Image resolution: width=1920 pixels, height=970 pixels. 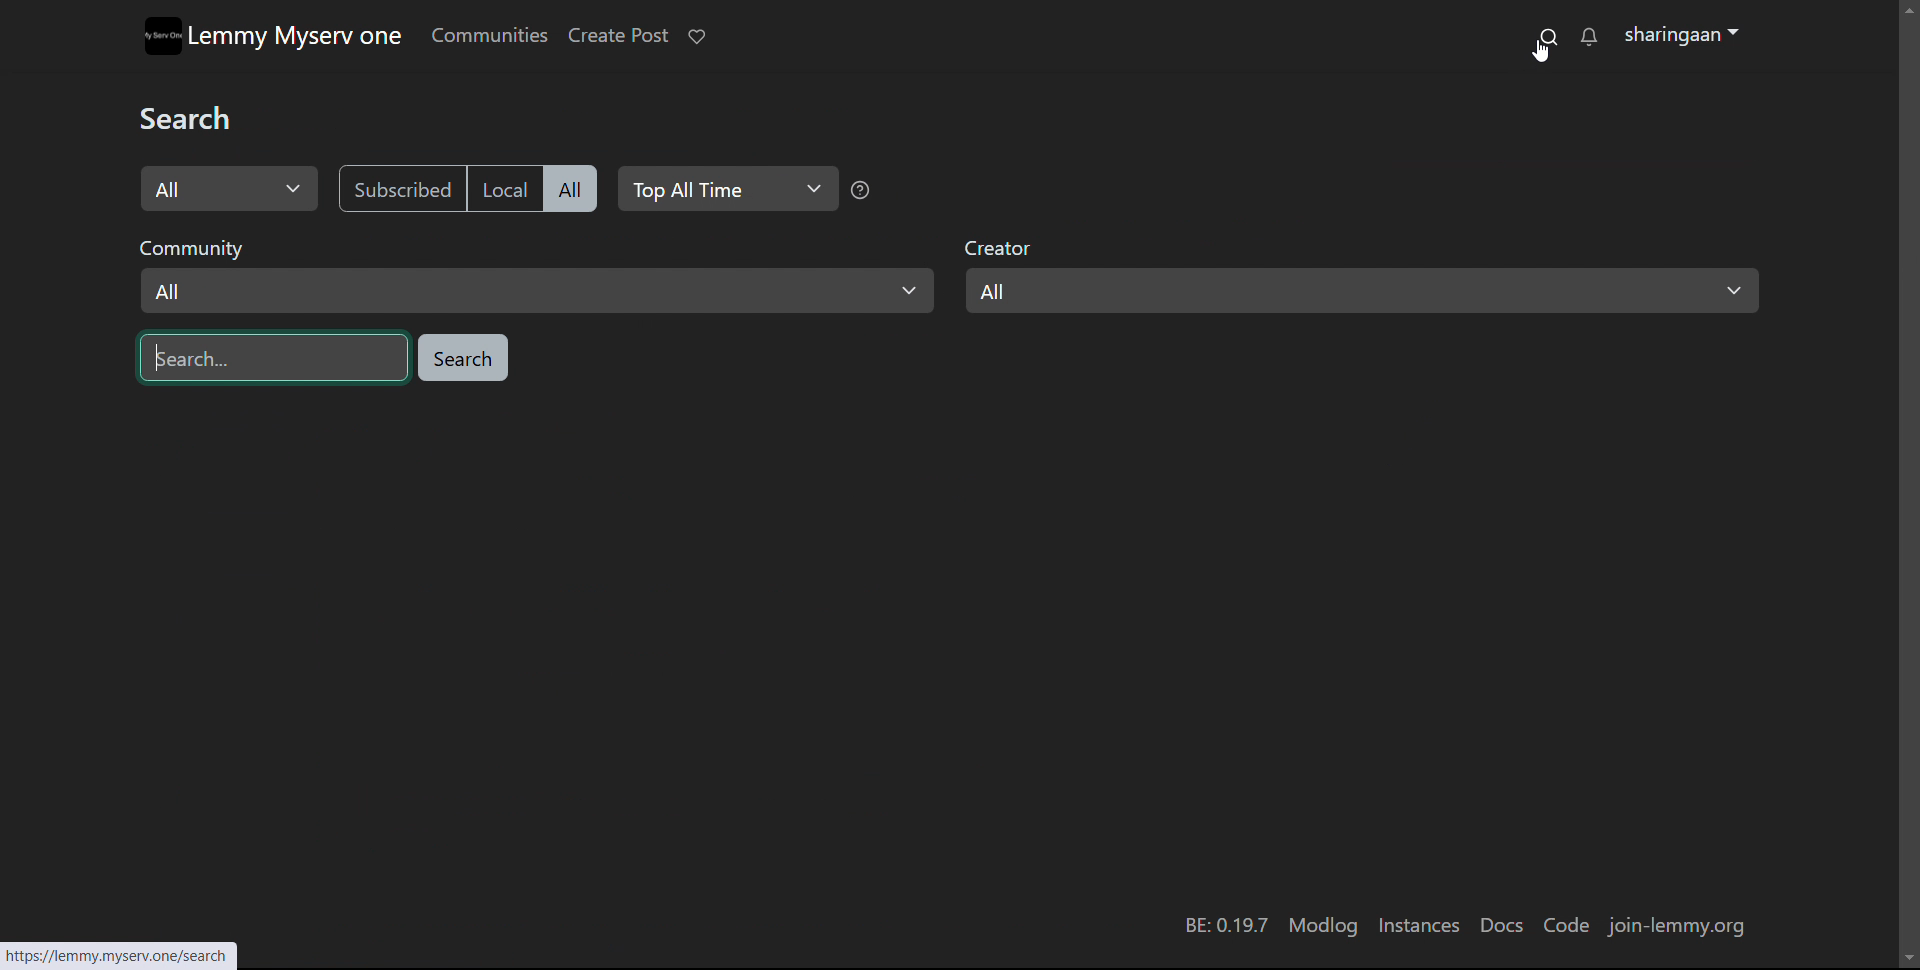 I want to click on link, so click(x=124, y=949).